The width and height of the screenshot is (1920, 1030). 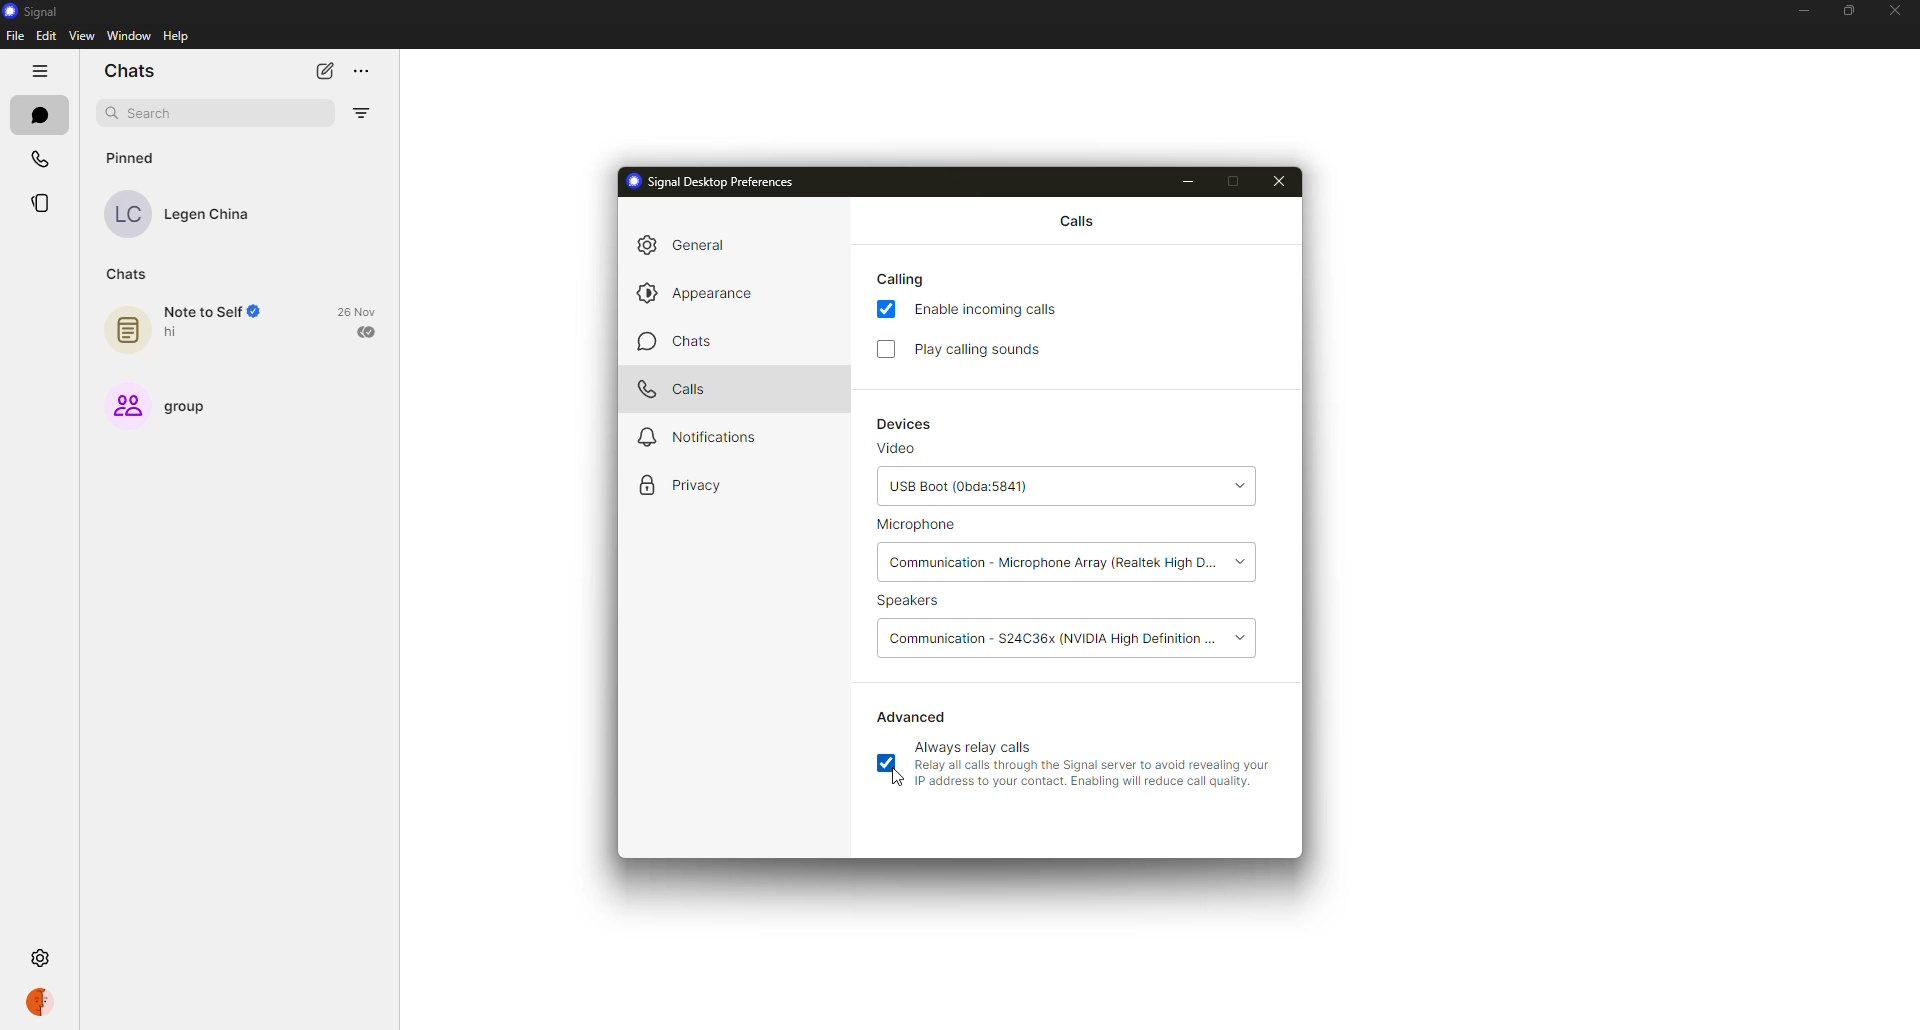 I want to click on chats, so click(x=672, y=341).